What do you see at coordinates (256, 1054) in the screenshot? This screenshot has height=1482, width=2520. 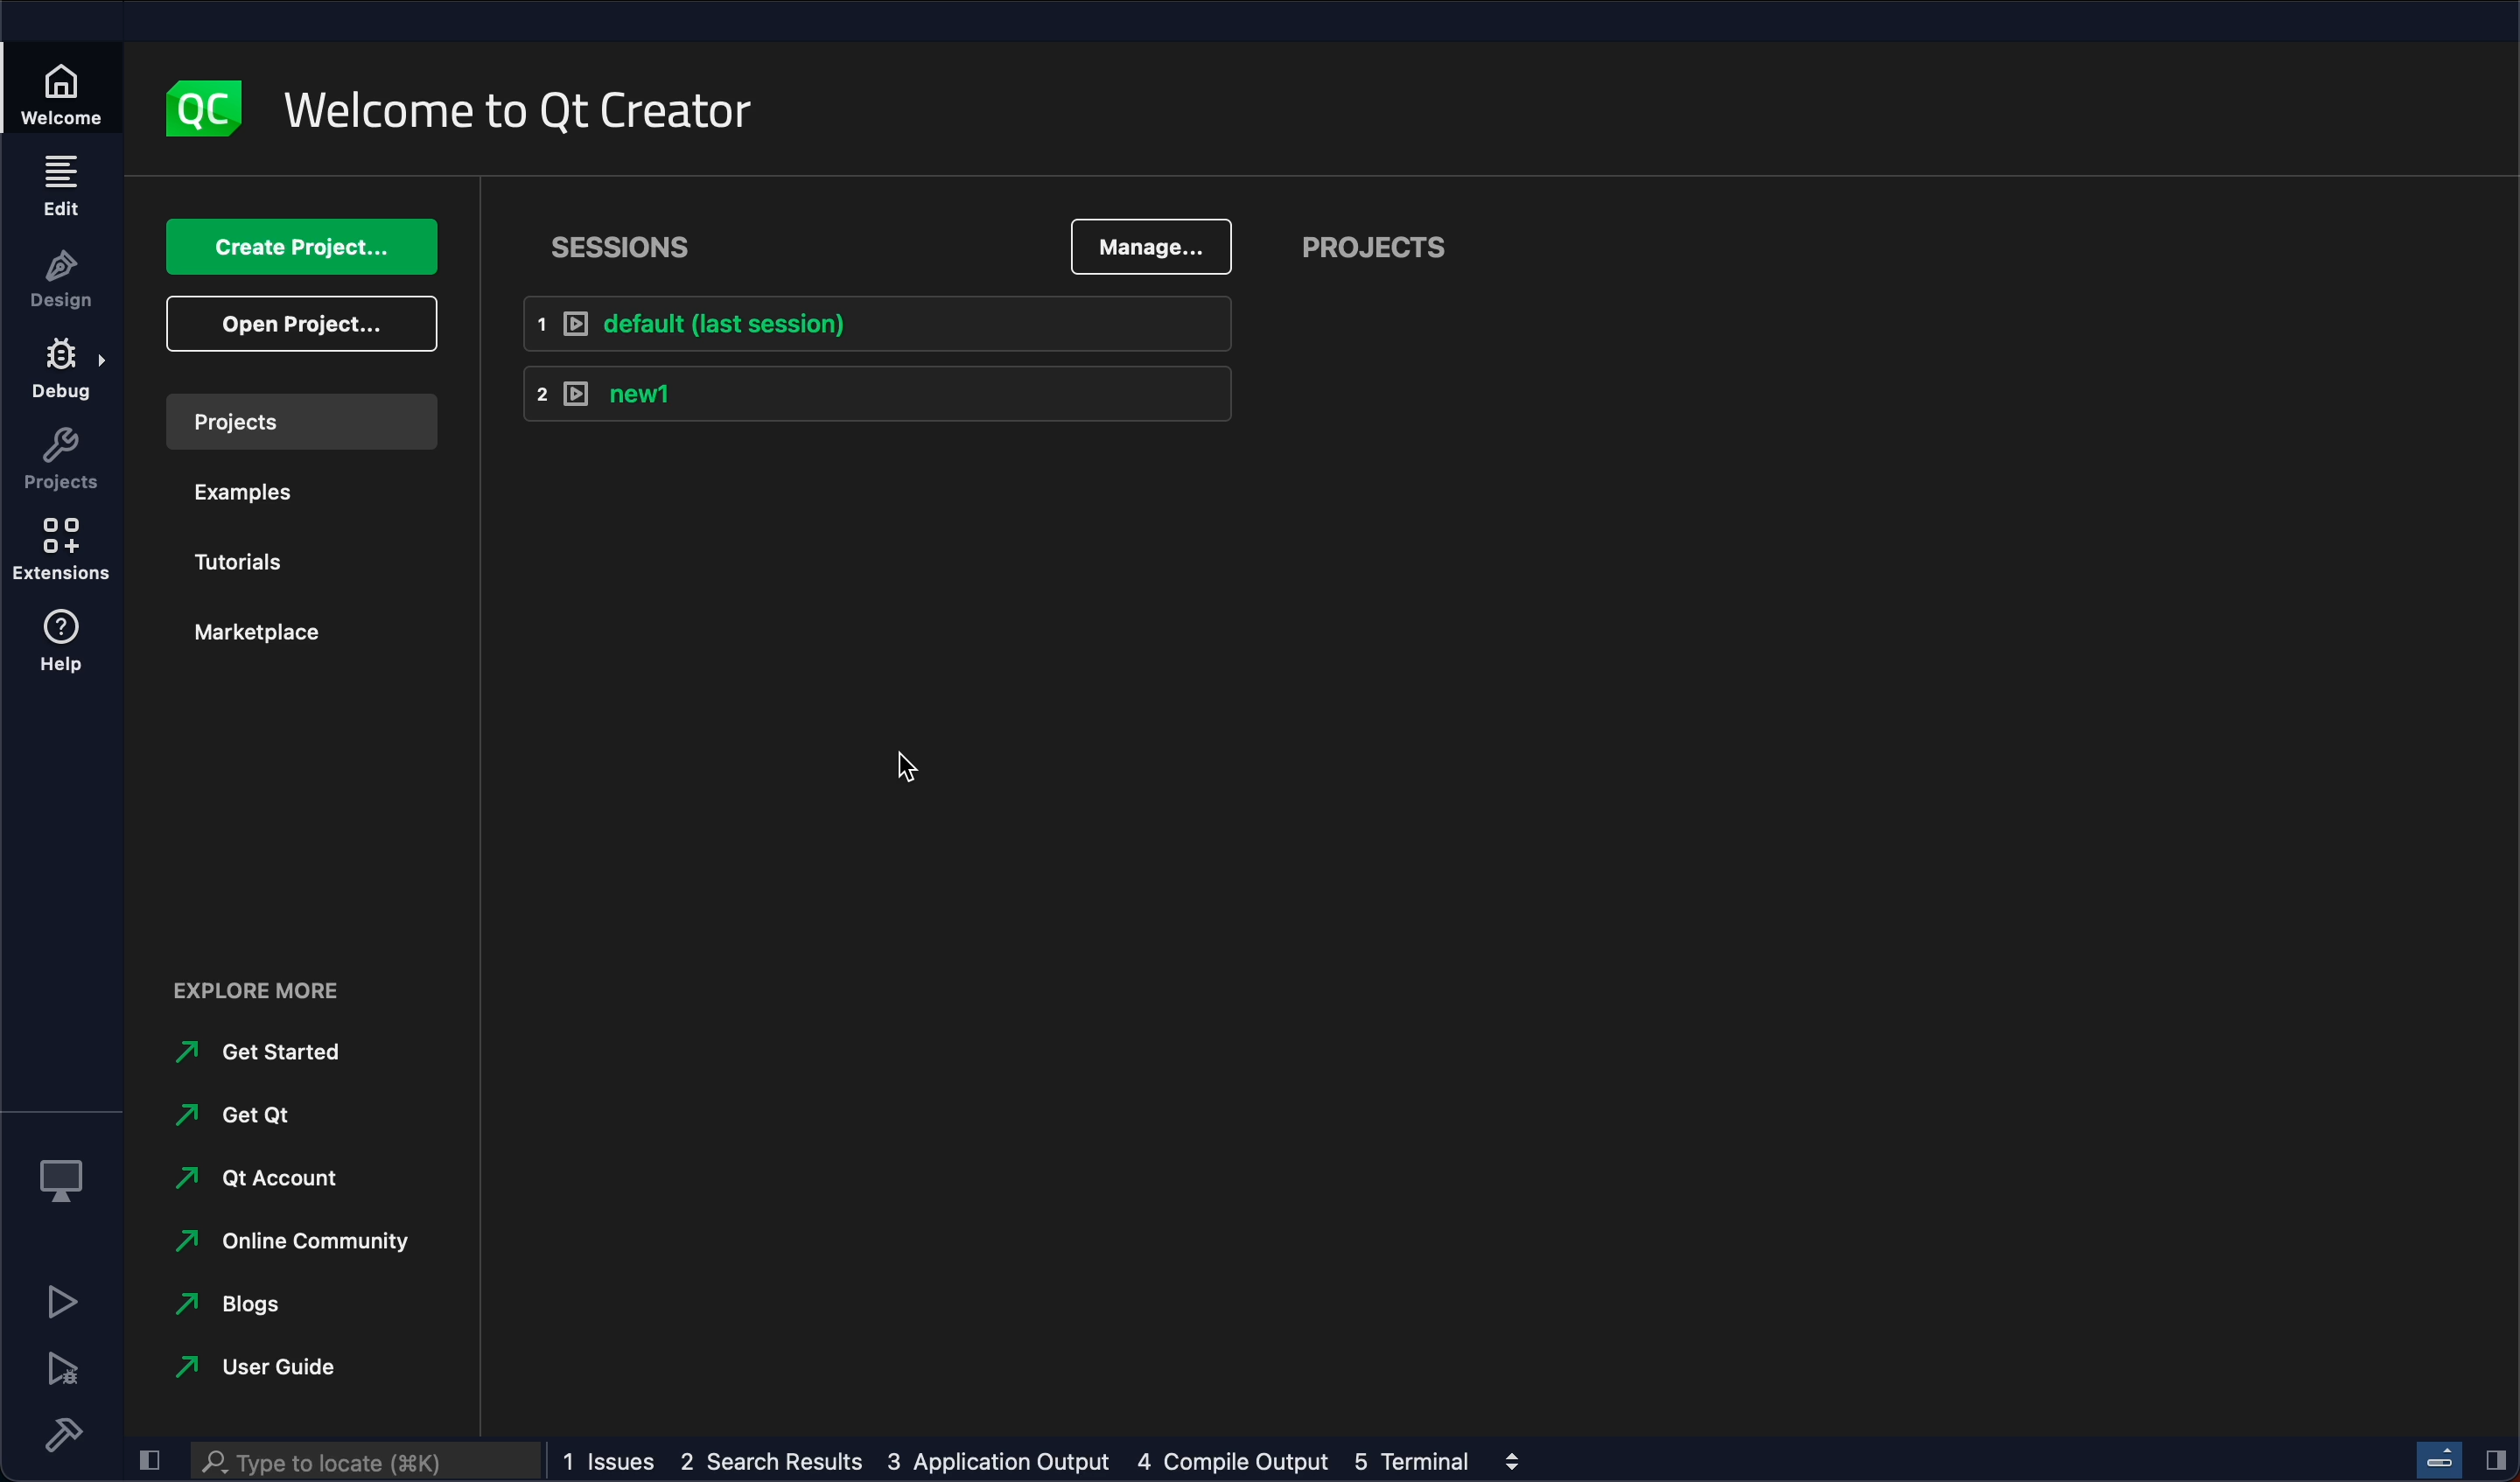 I see `get started` at bounding box center [256, 1054].